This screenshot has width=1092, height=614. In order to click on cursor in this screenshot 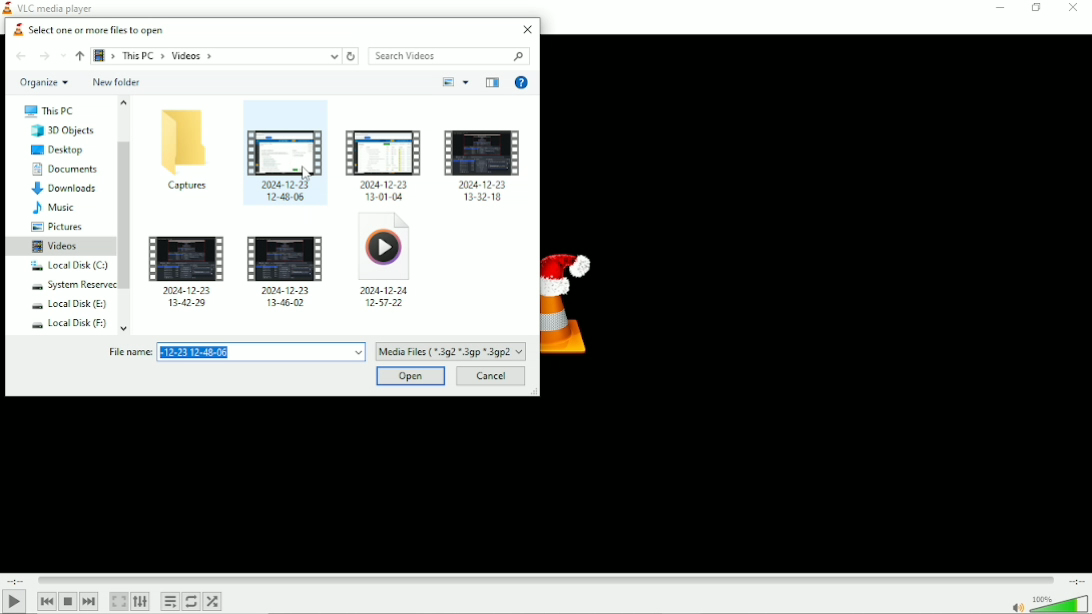, I will do `click(309, 175)`.